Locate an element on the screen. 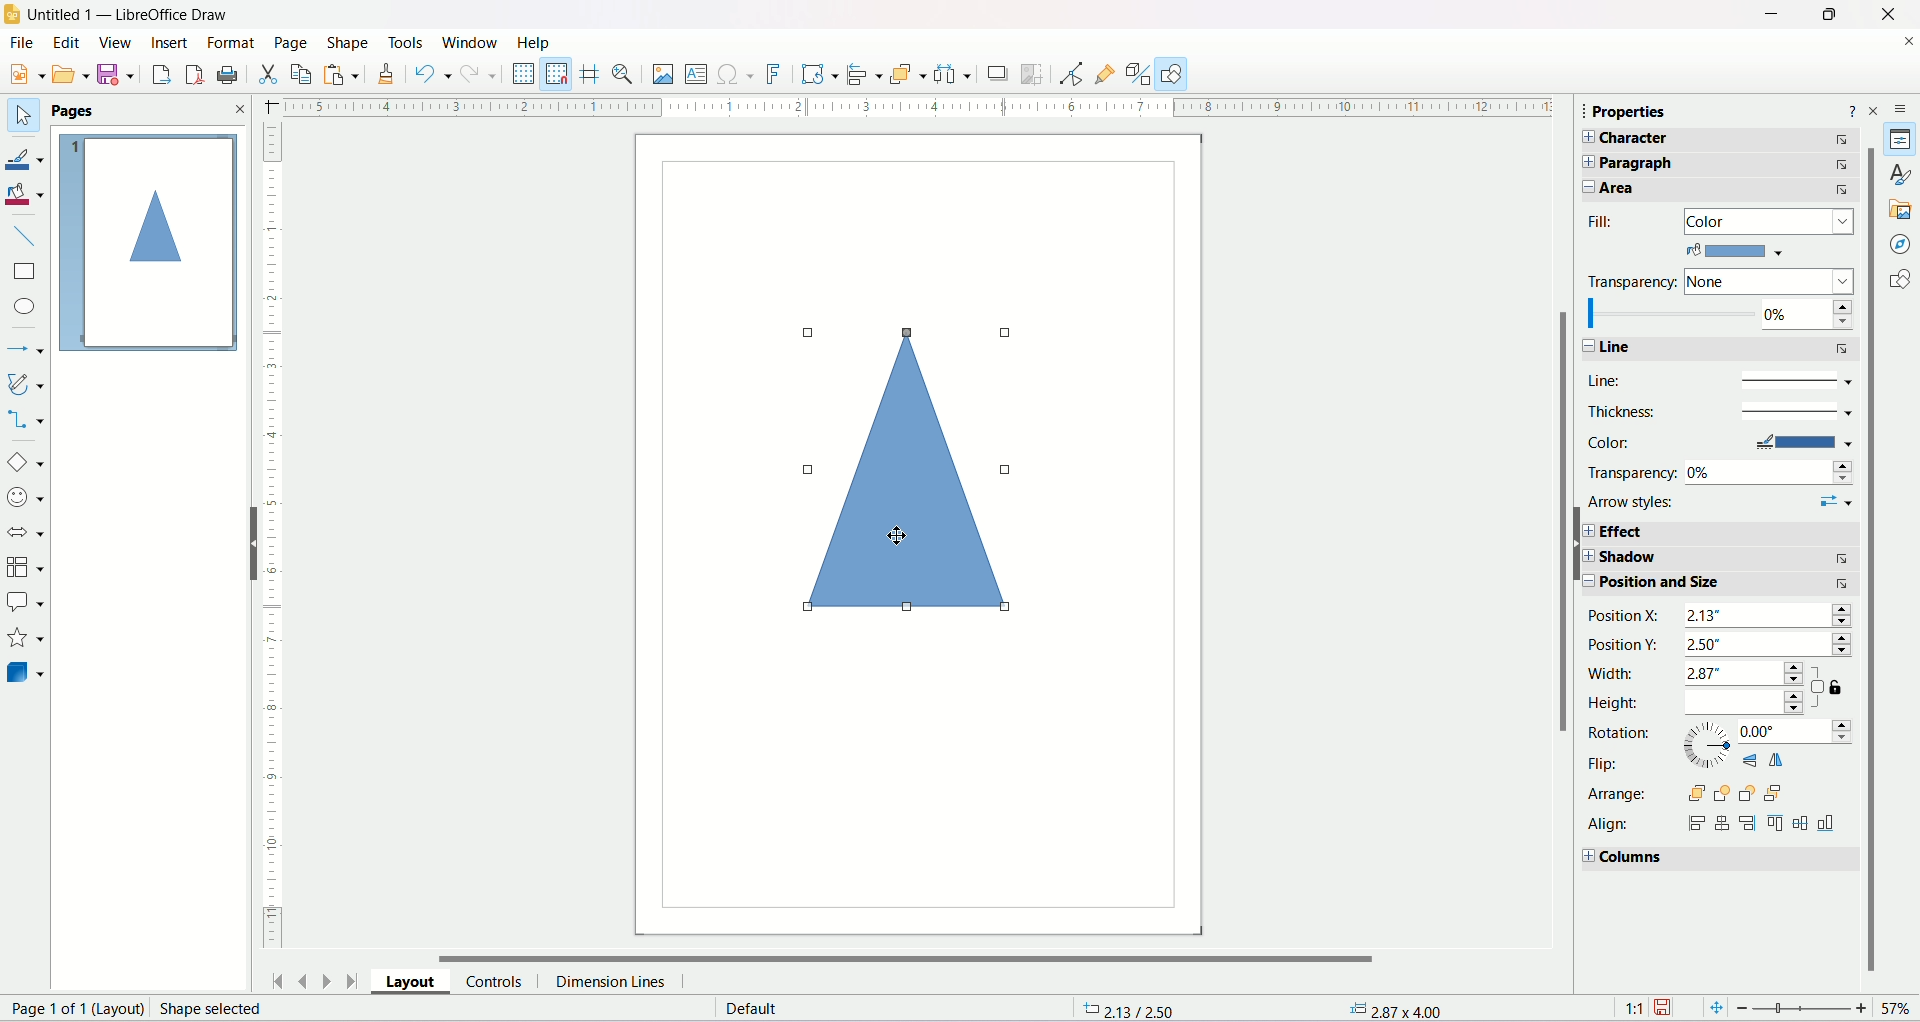 This screenshot has height=1022, width=1920. Curves and Polygons is located at coordinates (25, 383).